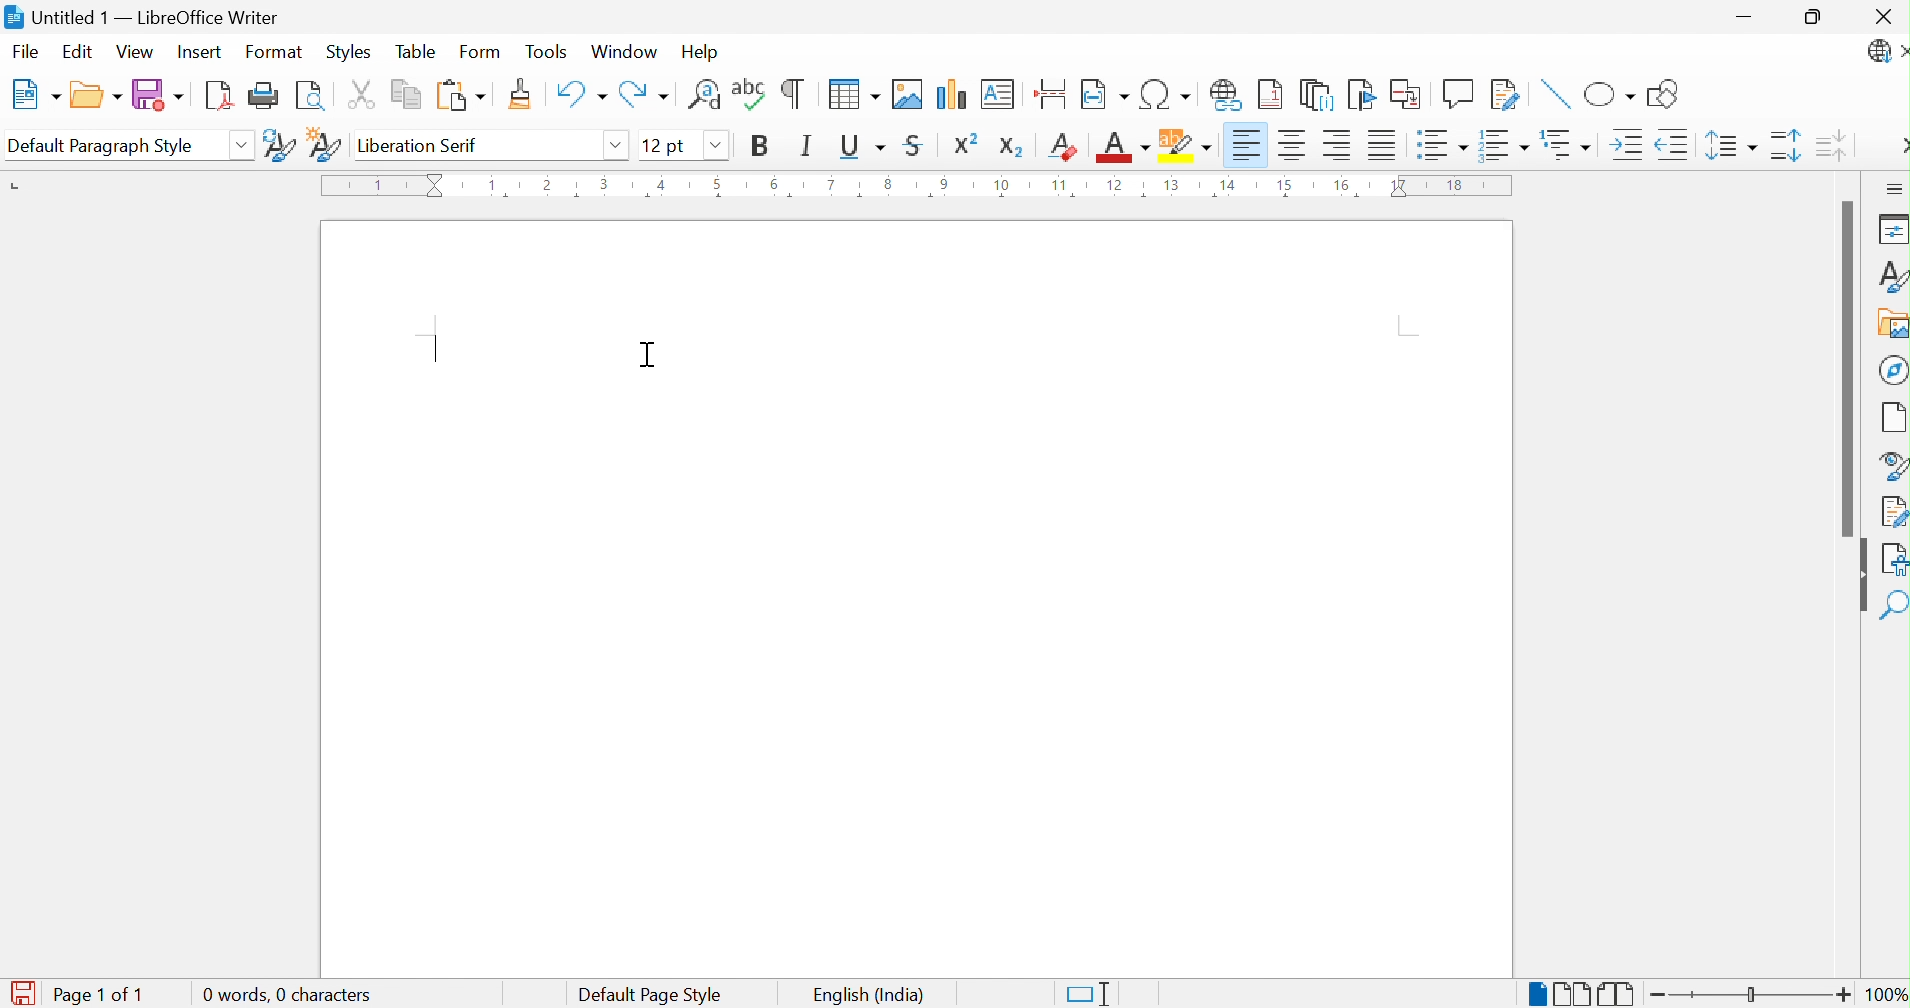 The width and height of the screenshot is (1910, 1008). I want to click on Standard Selection. Click to change selection mode., so click(1089, 991).